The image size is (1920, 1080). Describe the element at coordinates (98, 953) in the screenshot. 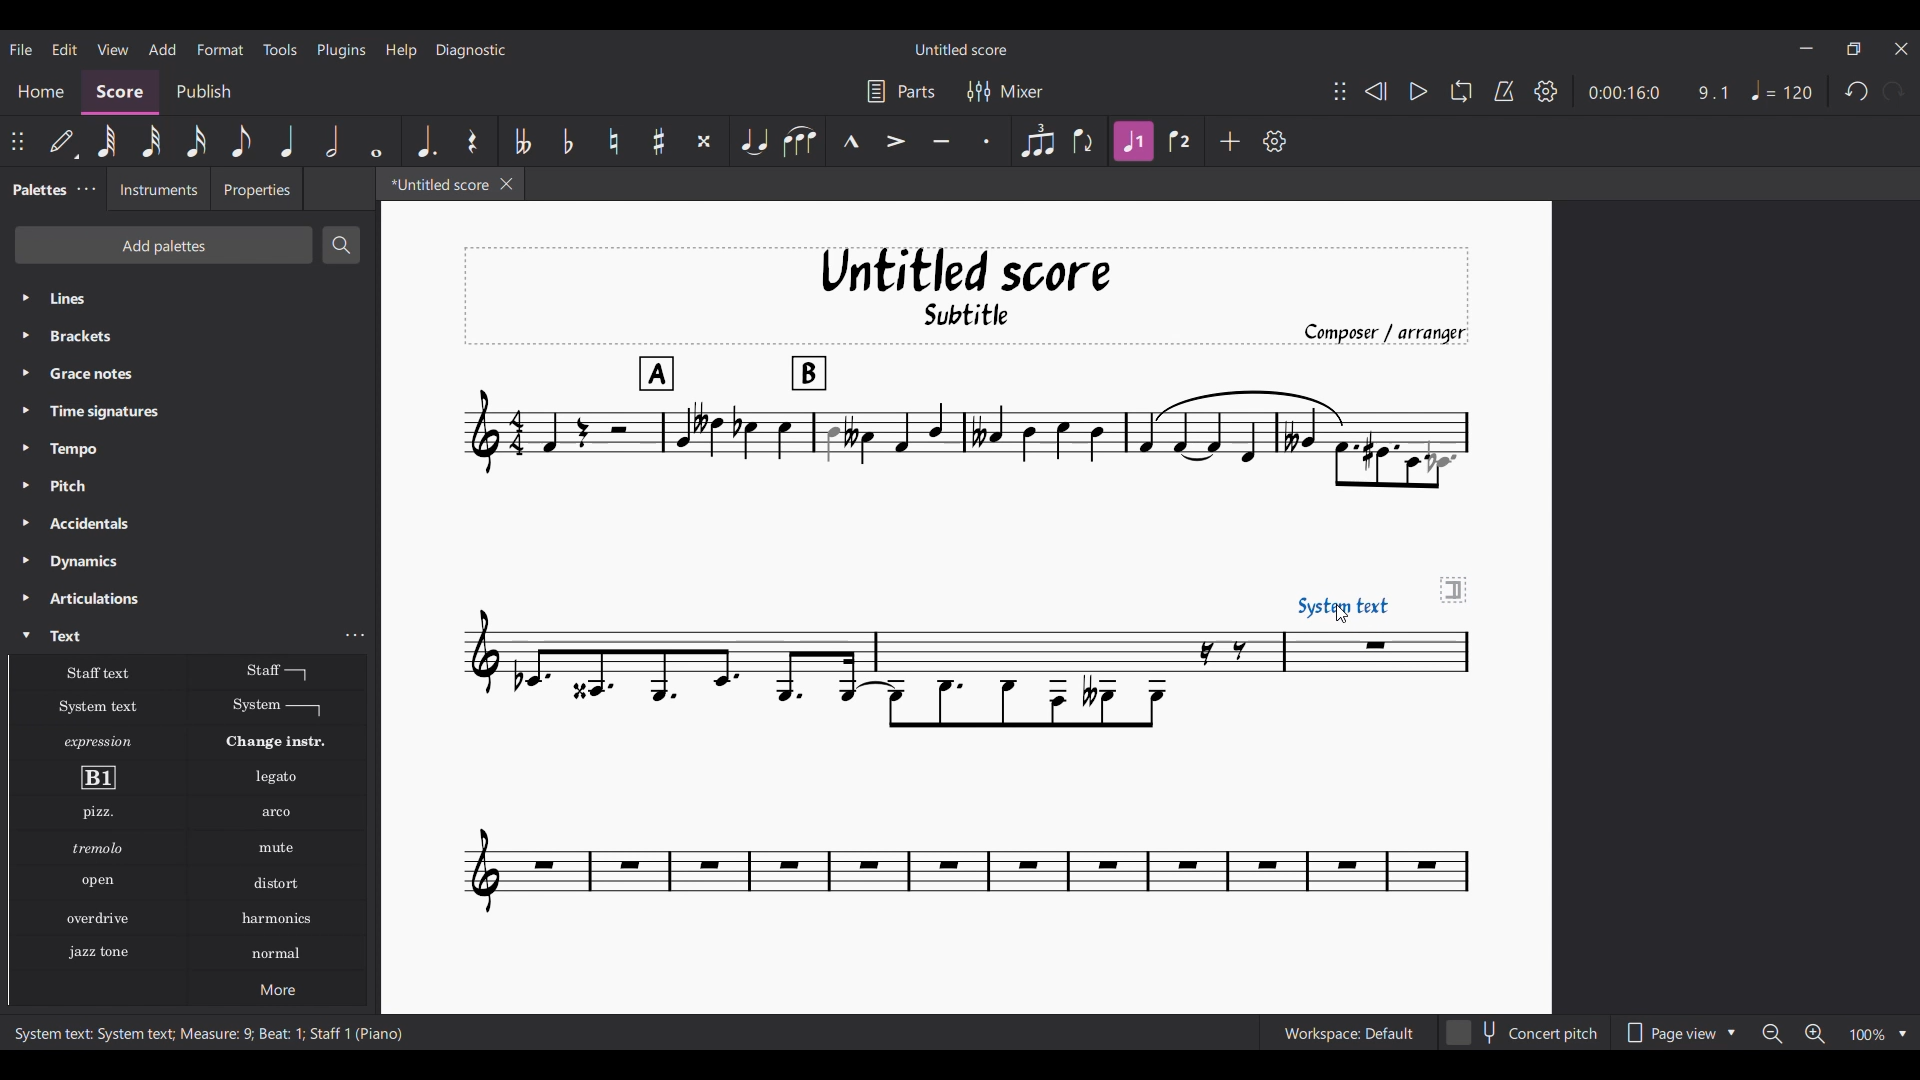

I see `Jazz stone` at that location.